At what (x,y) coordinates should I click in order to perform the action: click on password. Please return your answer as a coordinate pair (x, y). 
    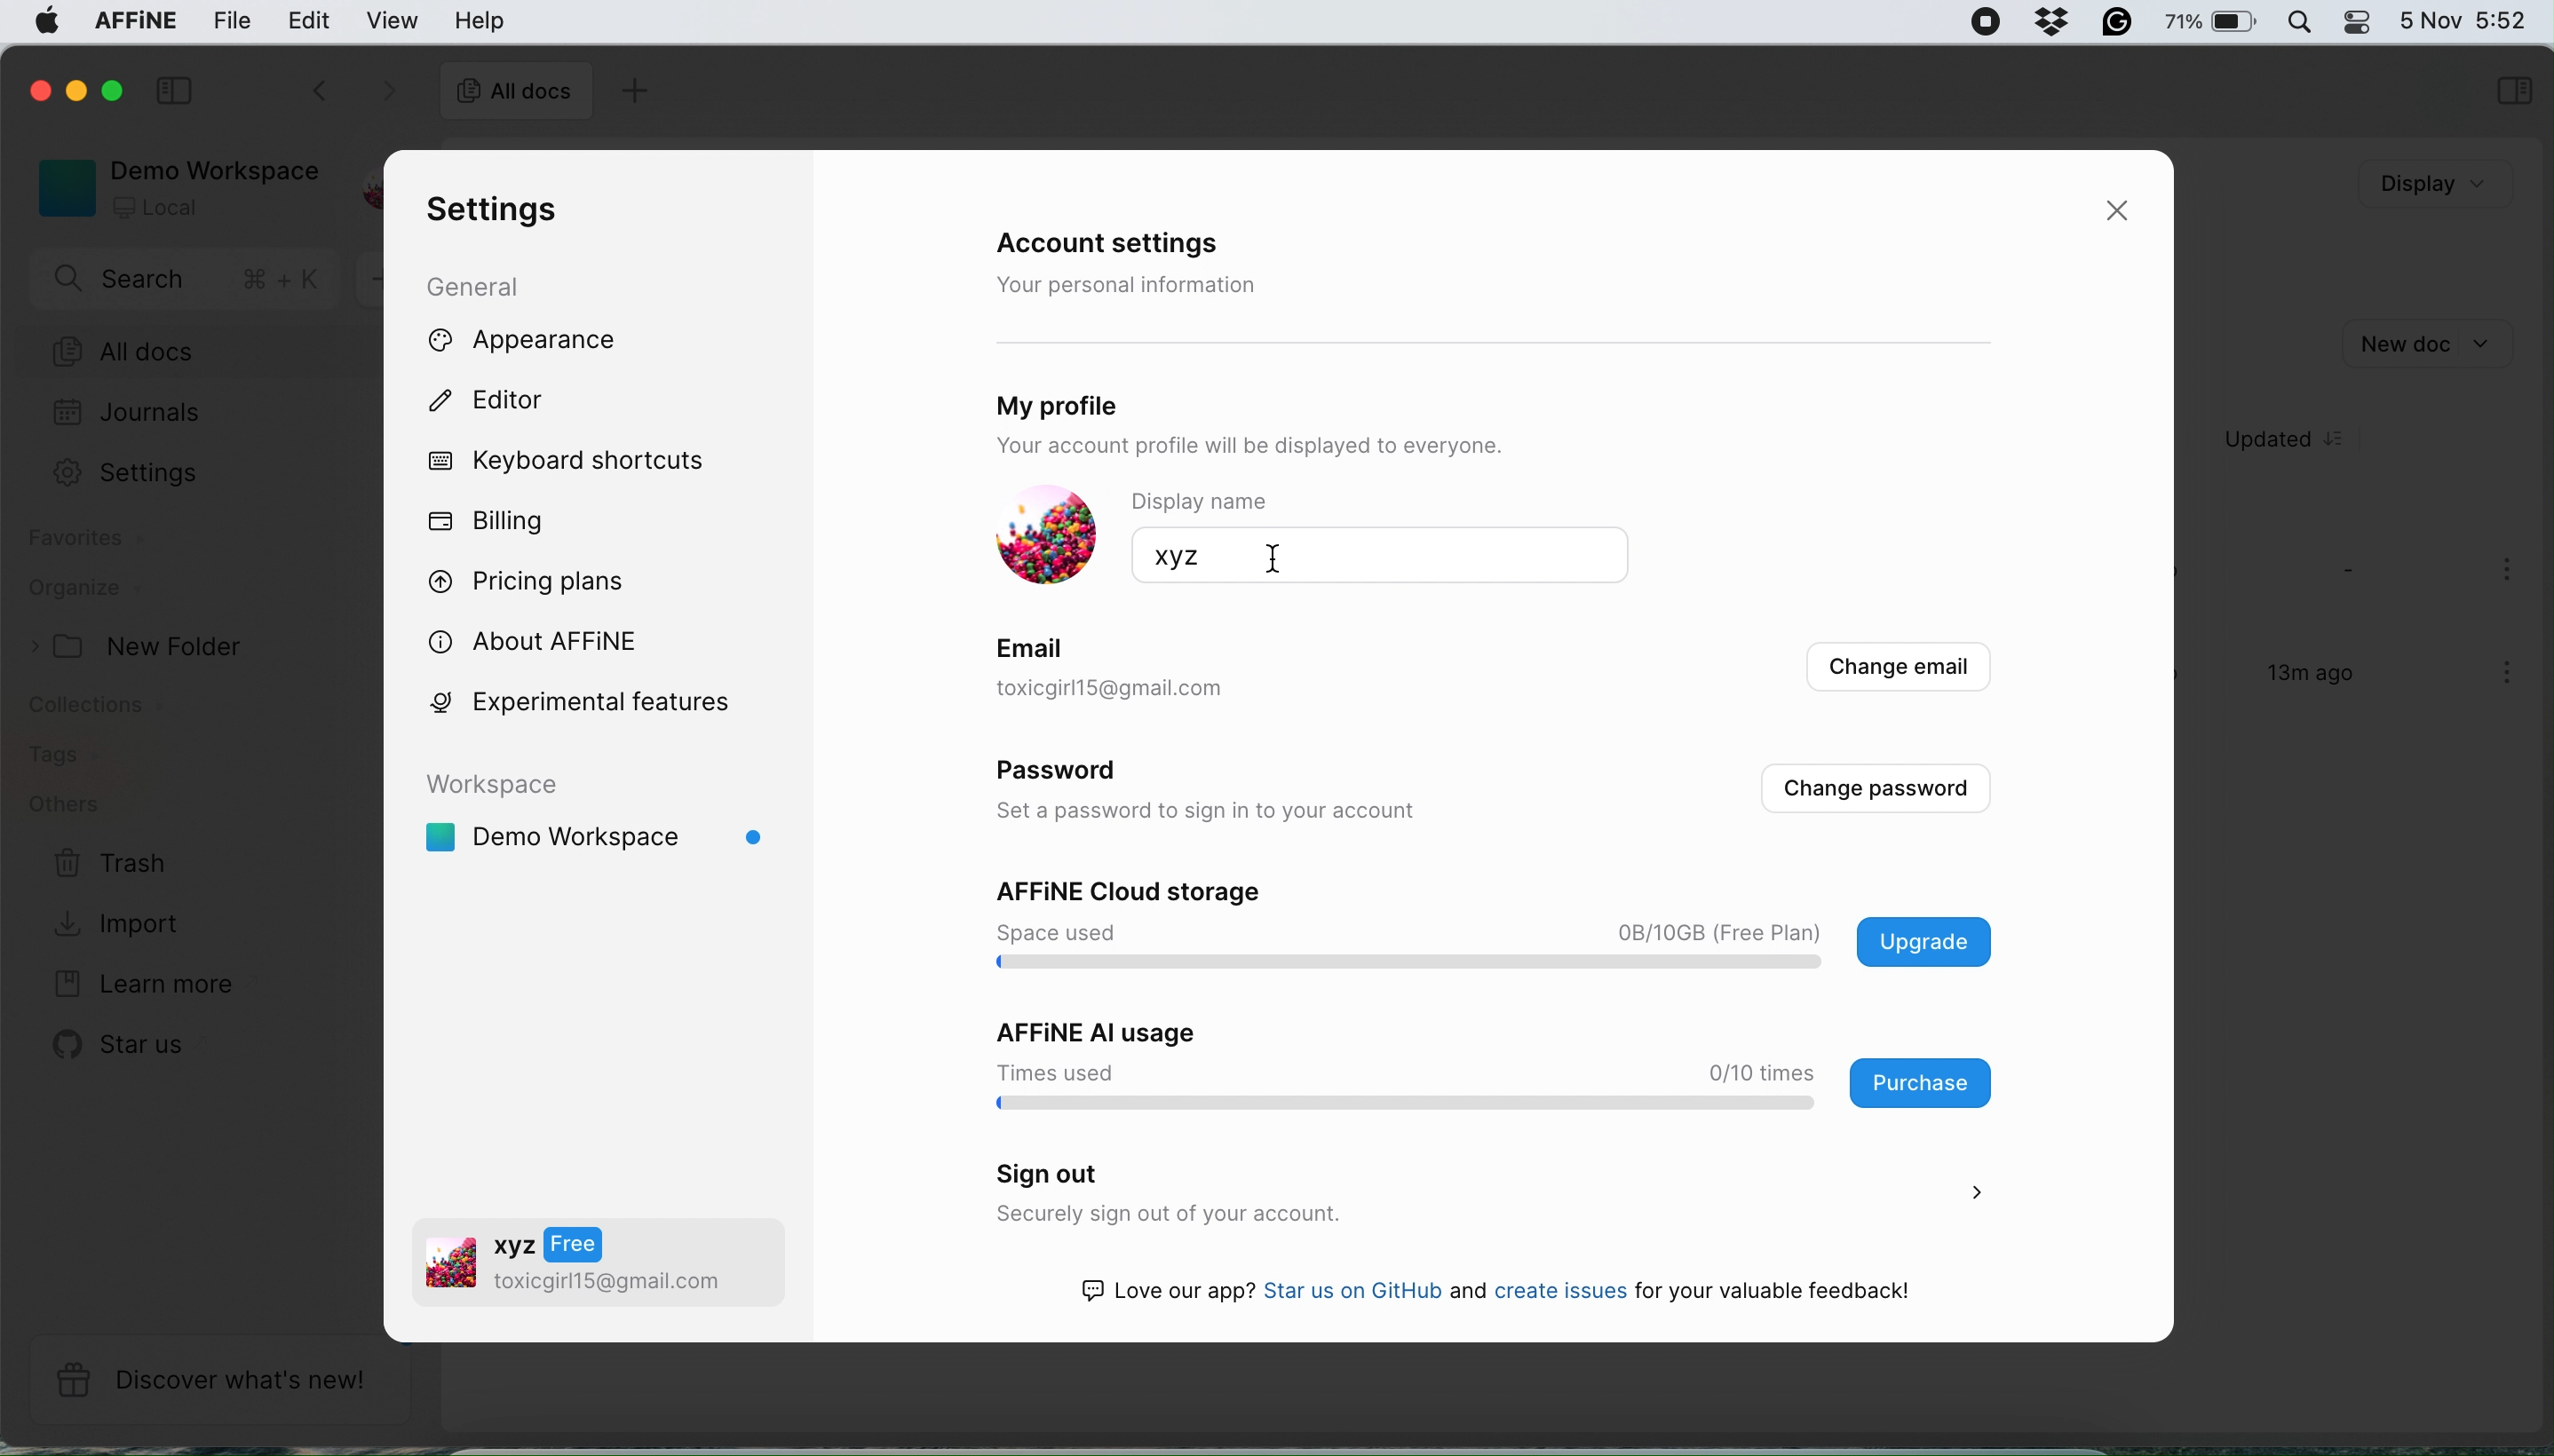
    Looking at the image, I should click on (1070, 775).